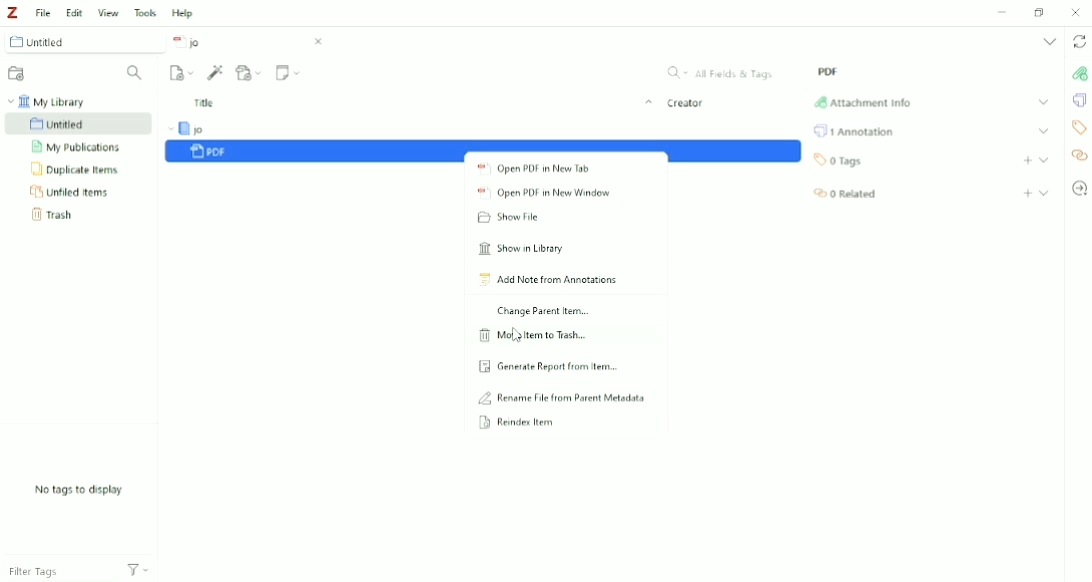 This screenshot has width=1092, height=582. I want to click on Expand section, so click(1044, 130).